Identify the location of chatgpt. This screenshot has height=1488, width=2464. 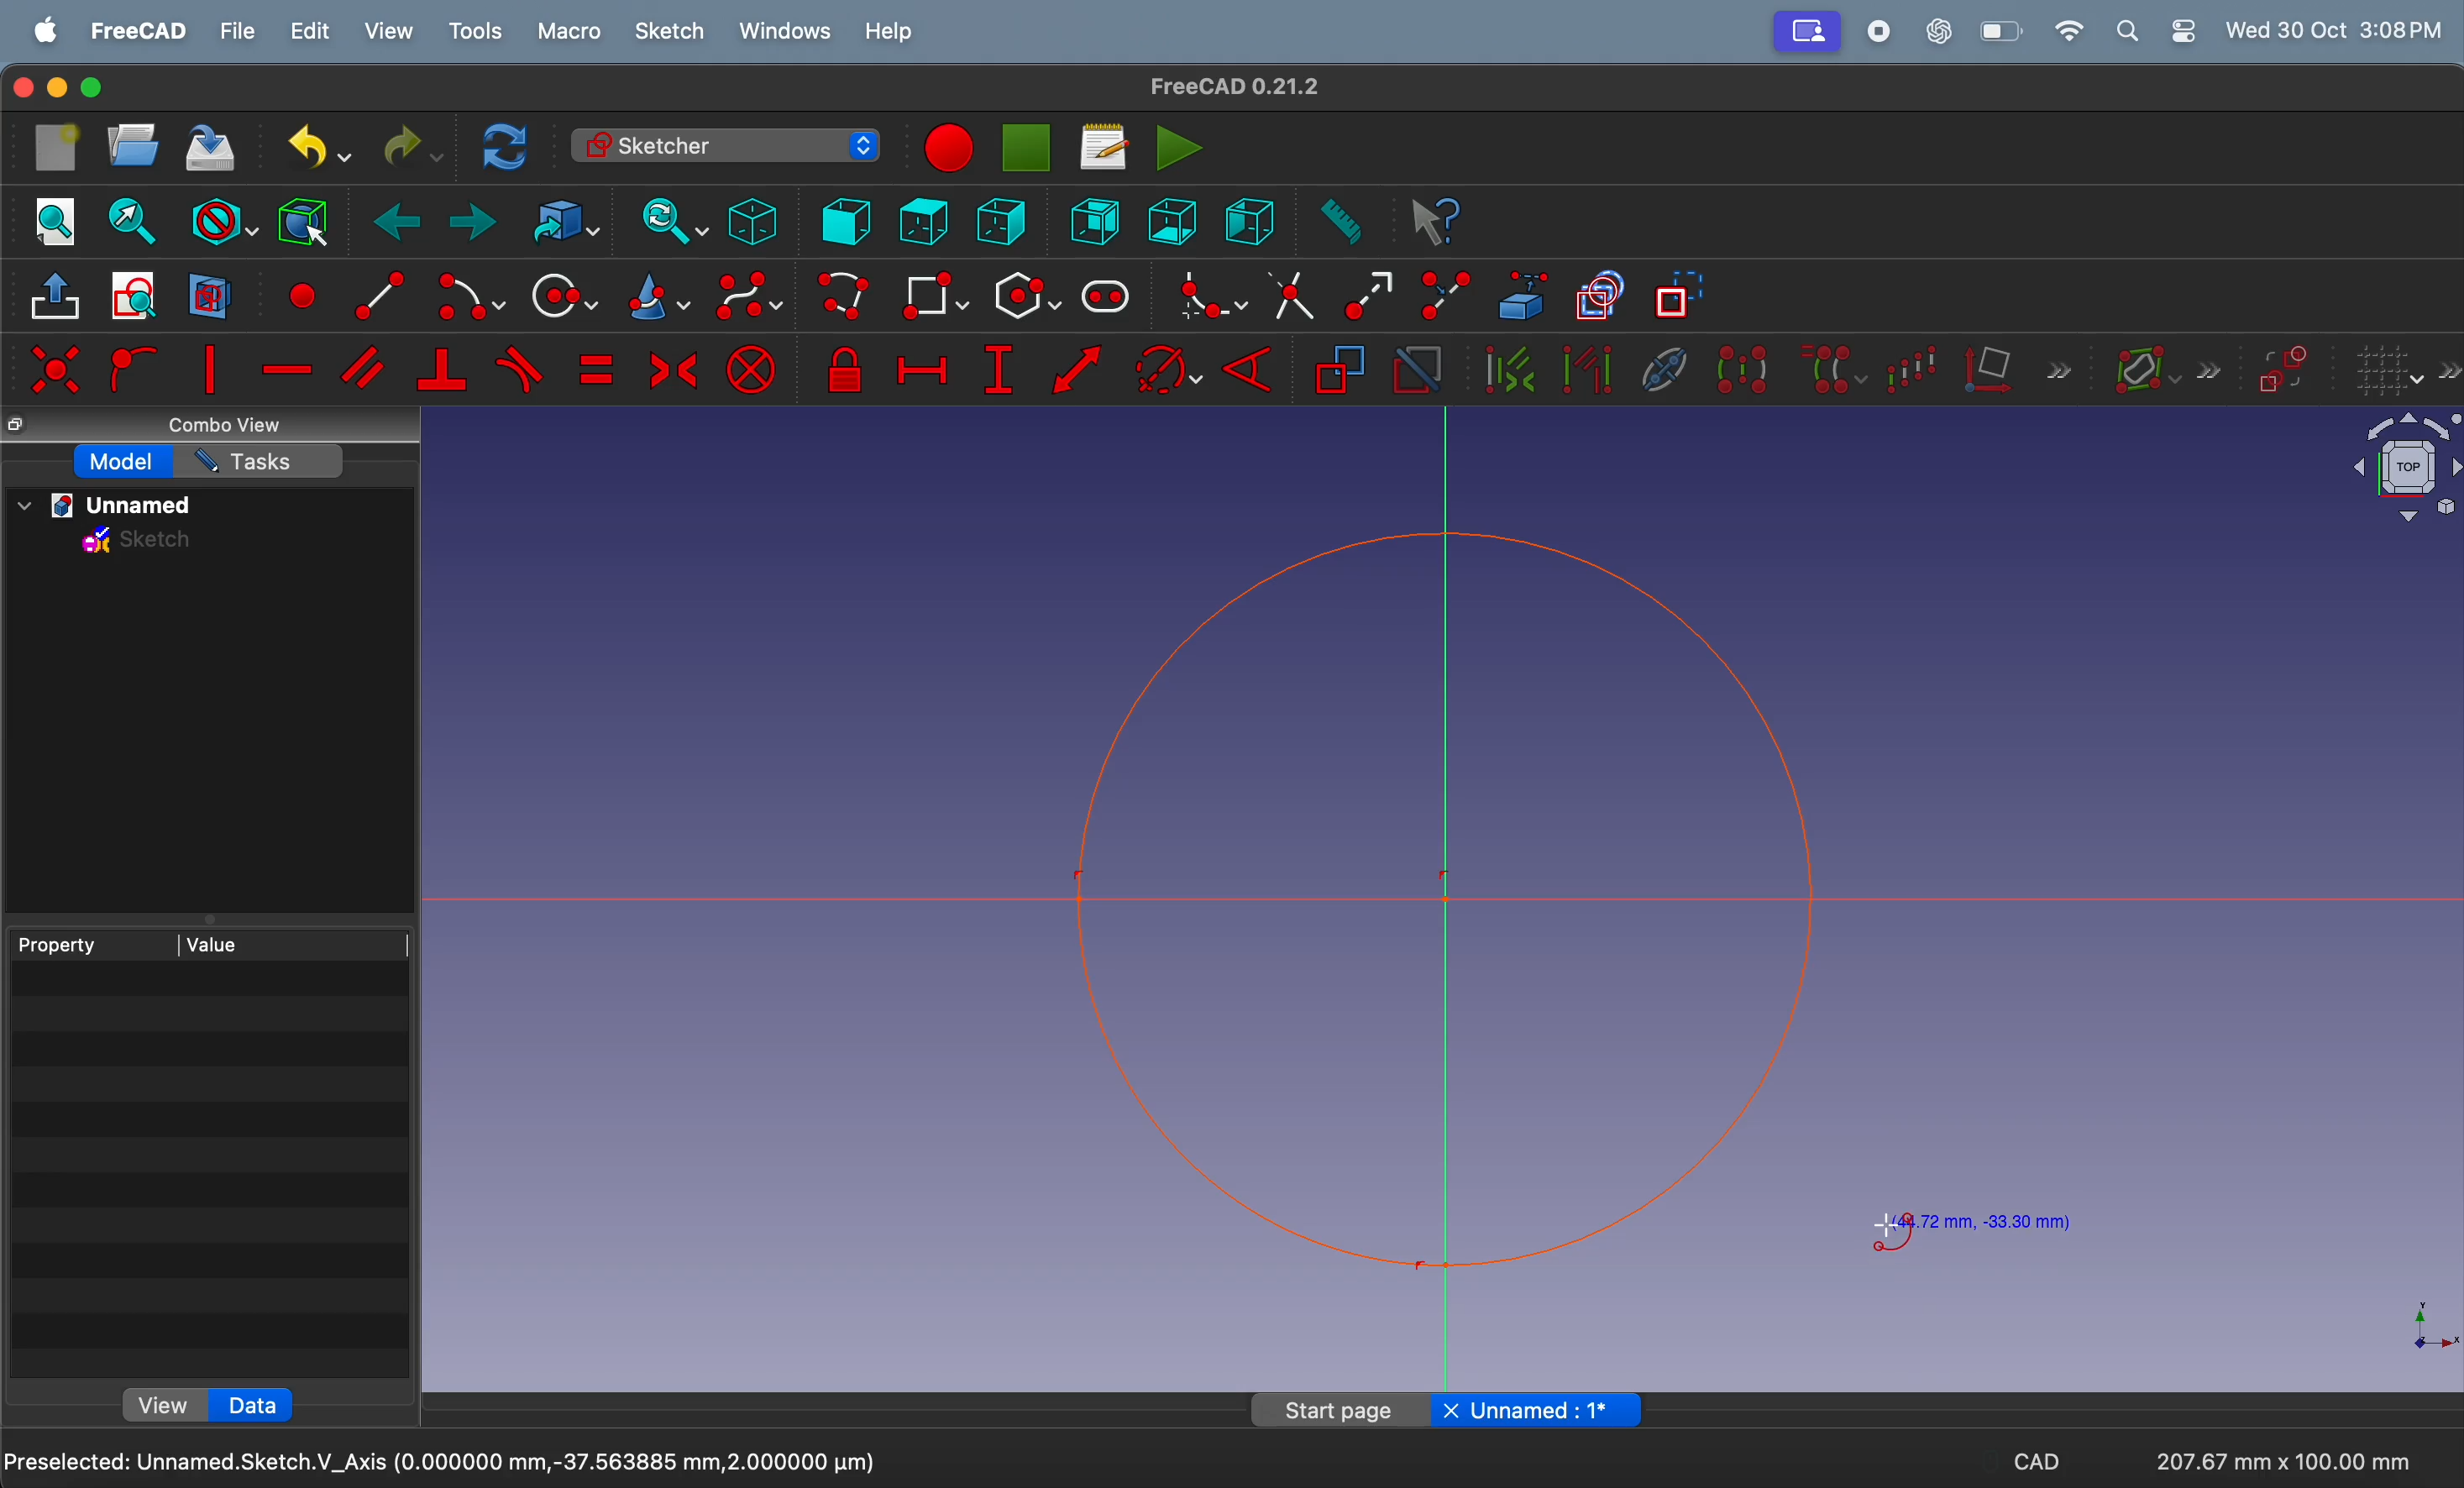
(1941, 30).